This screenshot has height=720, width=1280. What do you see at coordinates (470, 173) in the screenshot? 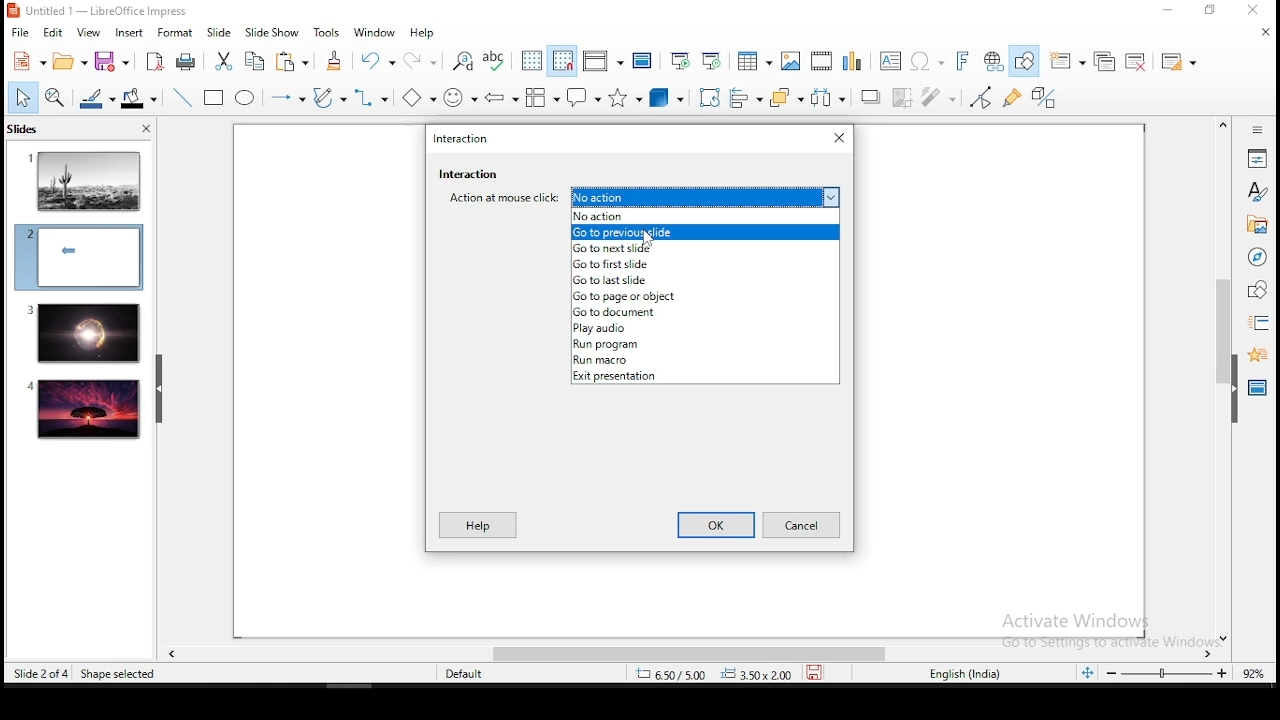
I see `interaction` at bounding box center [470, 173].